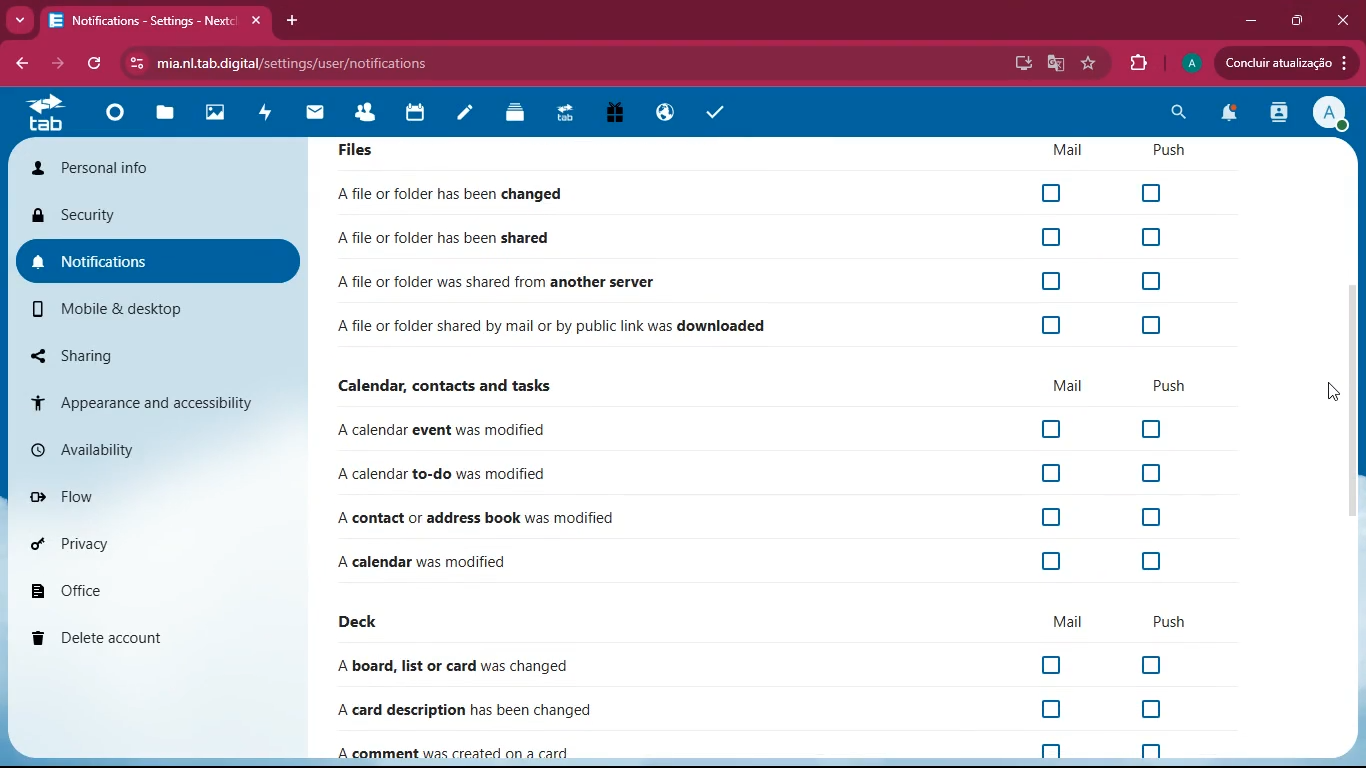 This screenshot has height=768, width=1366. What do you see at coordinates (1166, 622) in the screenshot?
I see `push` at bounding box center [1166, 622].